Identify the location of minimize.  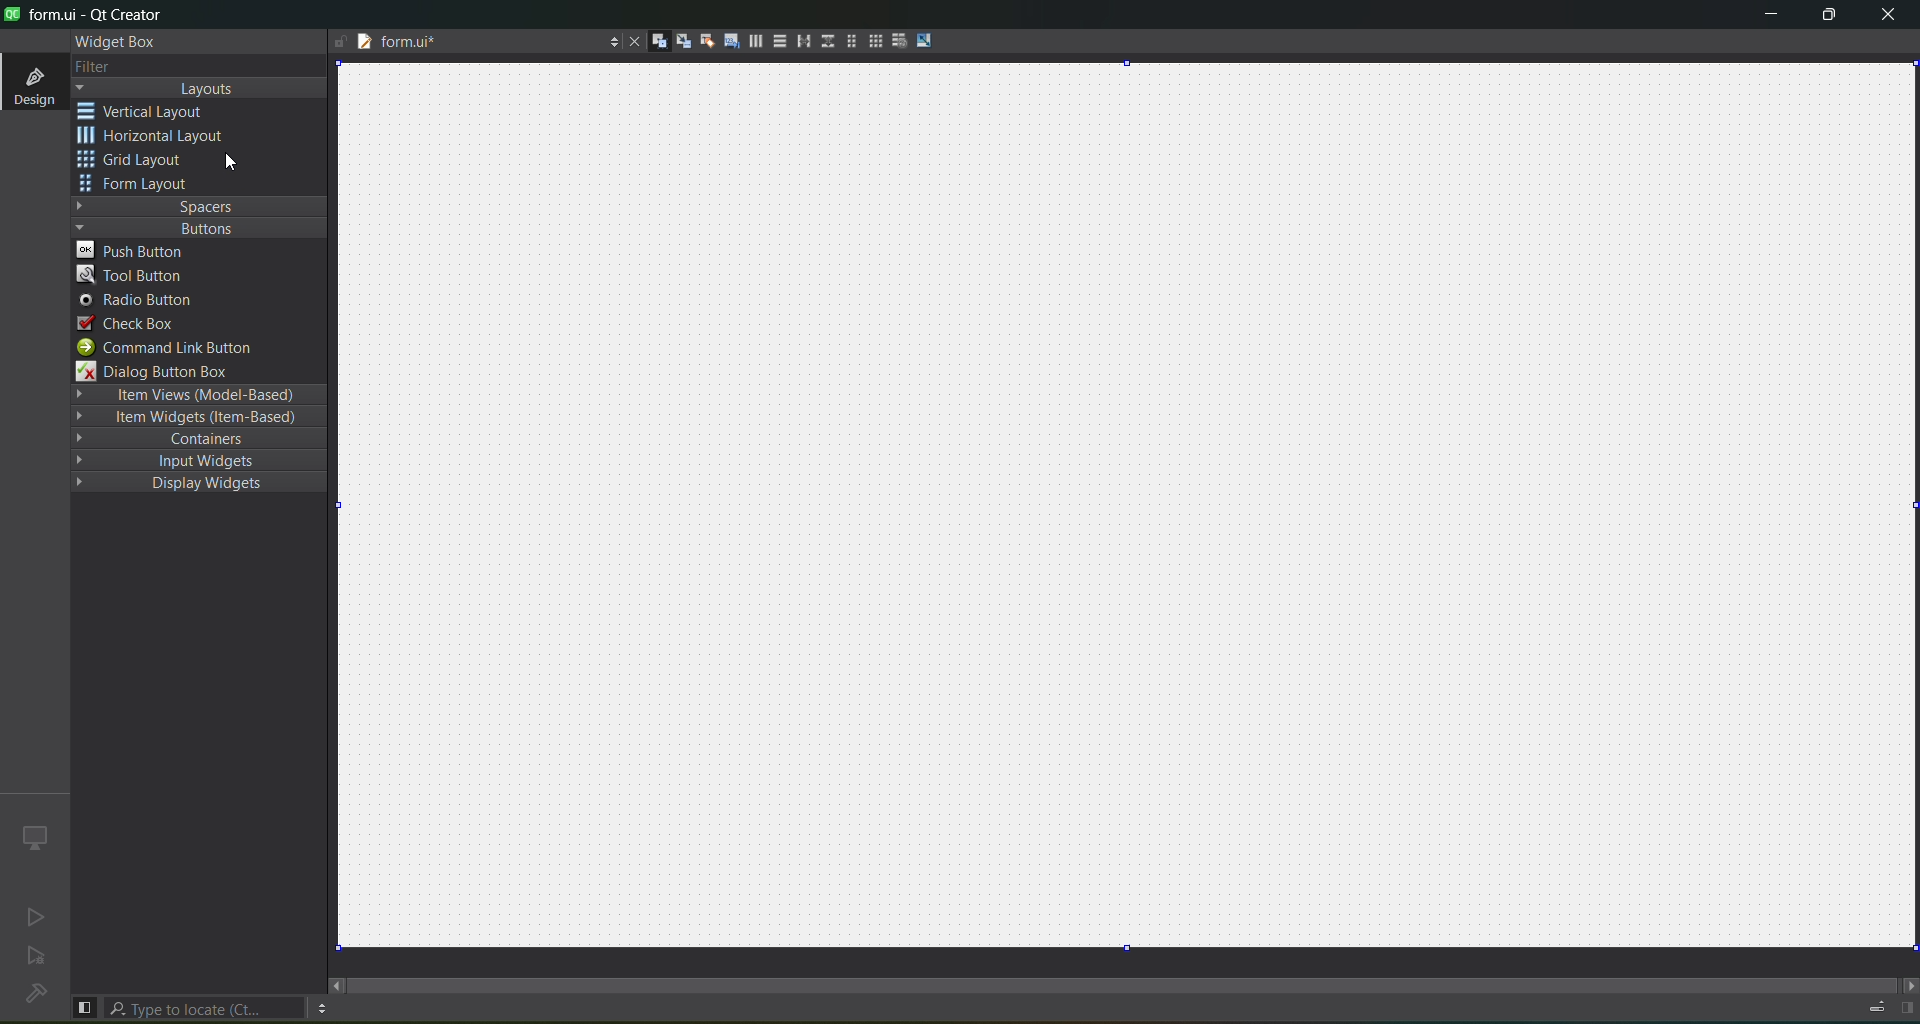
(1764, 17).